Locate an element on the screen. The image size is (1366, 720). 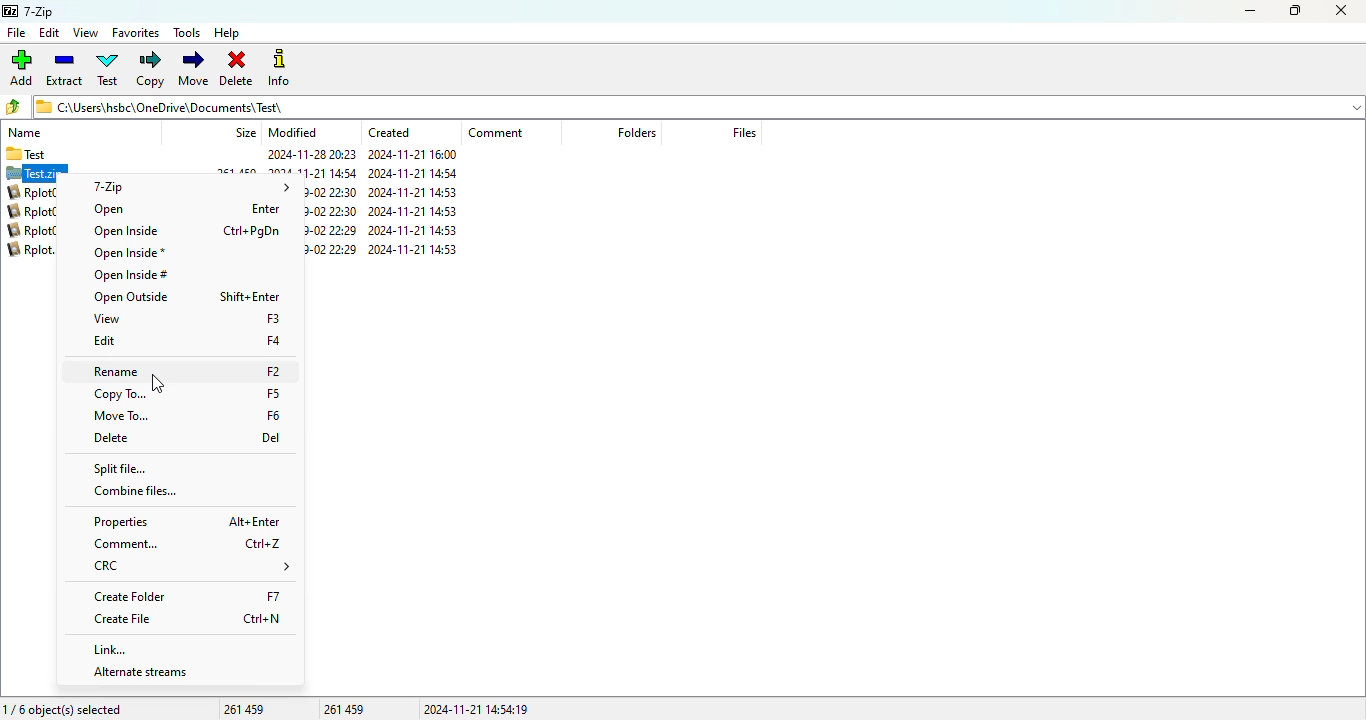
F4 is located at coordinates (271, 339).